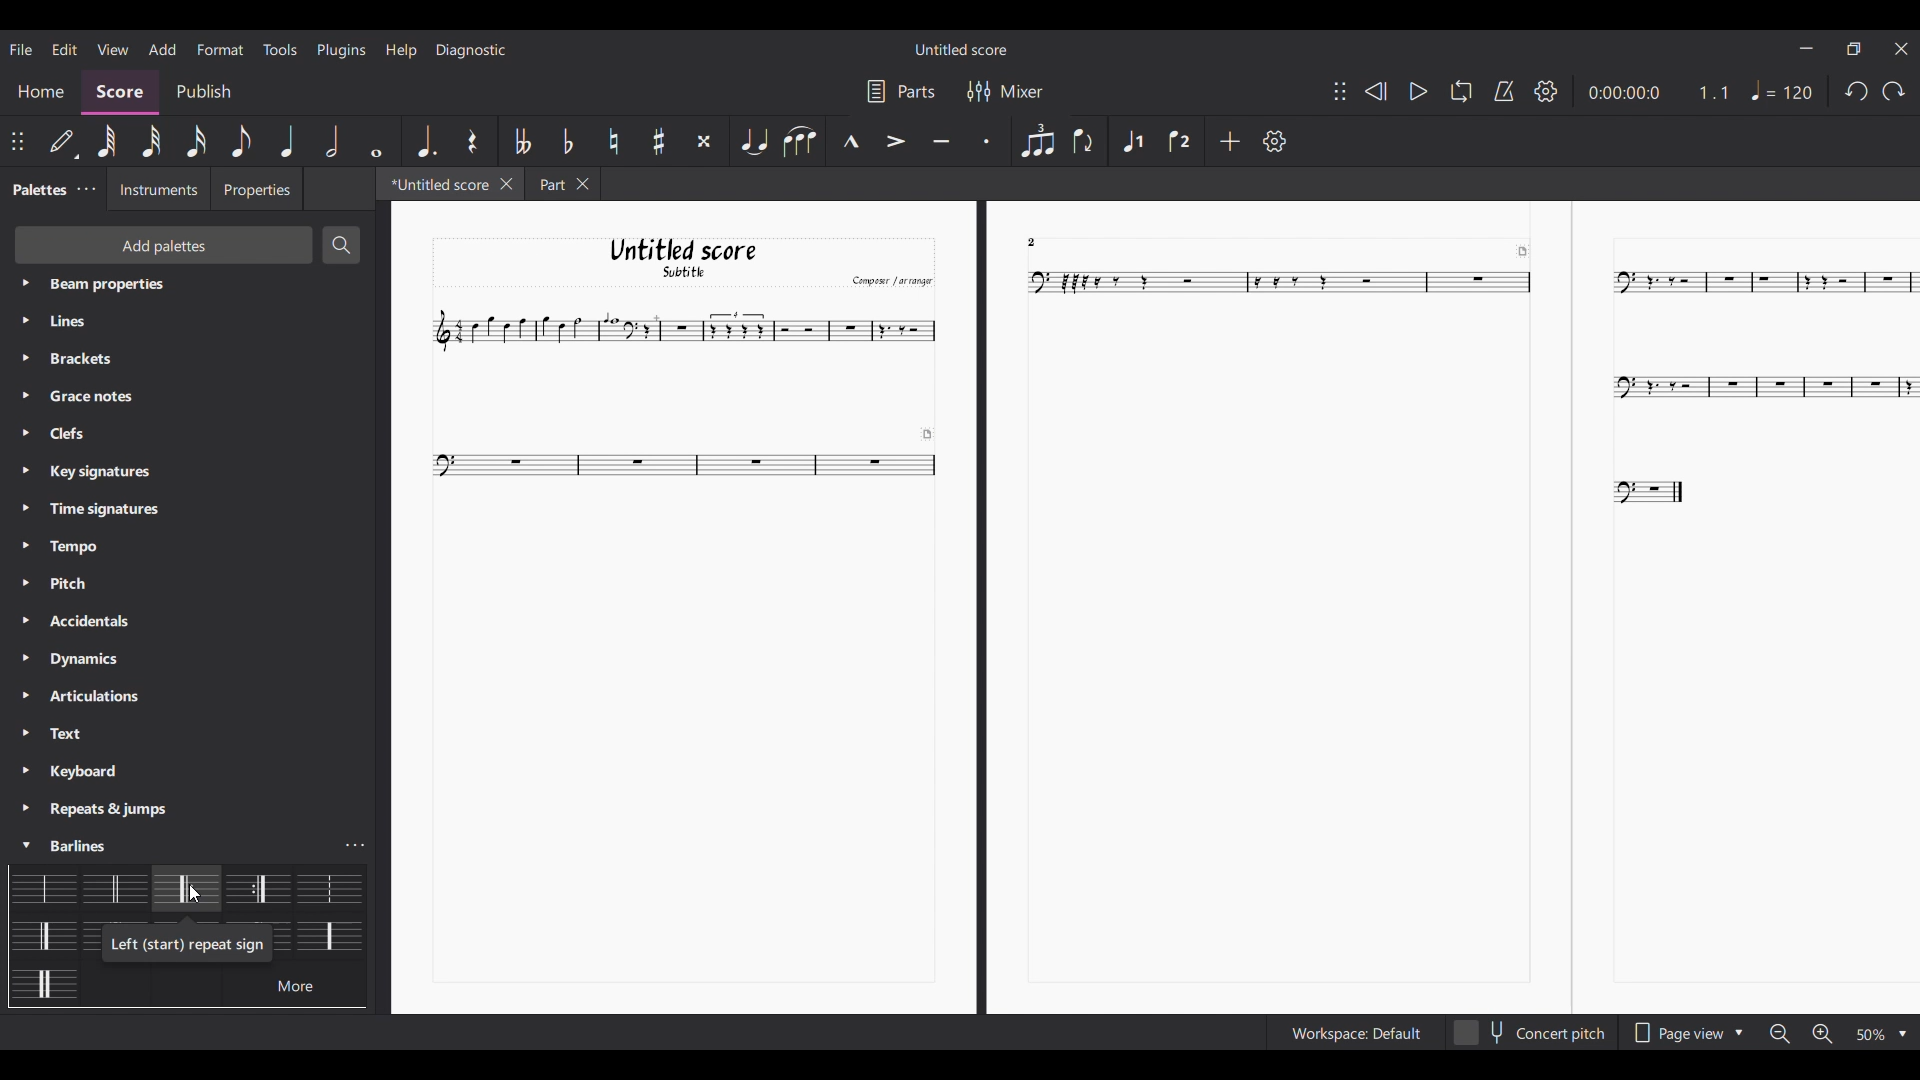  I want to click on Palette settings, so click(90, 435).